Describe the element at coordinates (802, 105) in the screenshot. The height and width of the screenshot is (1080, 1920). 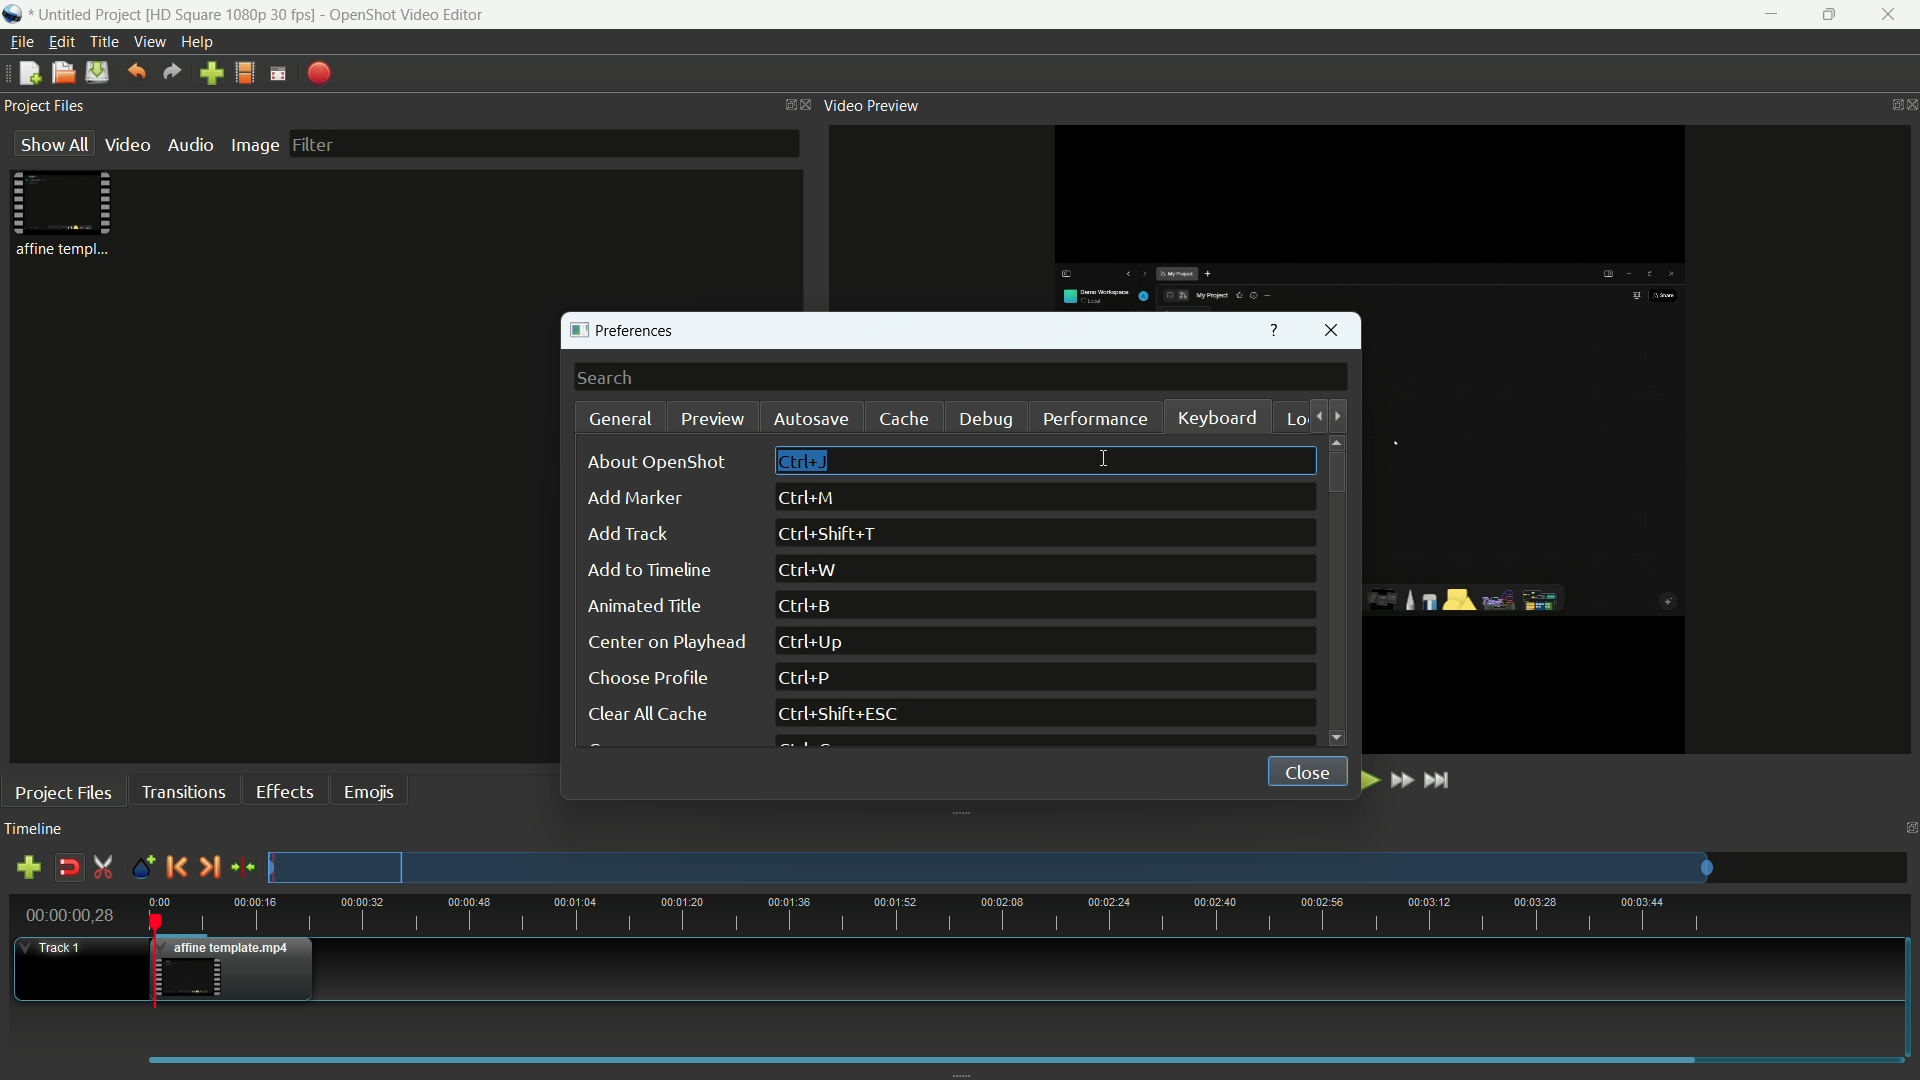
I see `close project files` at that location.